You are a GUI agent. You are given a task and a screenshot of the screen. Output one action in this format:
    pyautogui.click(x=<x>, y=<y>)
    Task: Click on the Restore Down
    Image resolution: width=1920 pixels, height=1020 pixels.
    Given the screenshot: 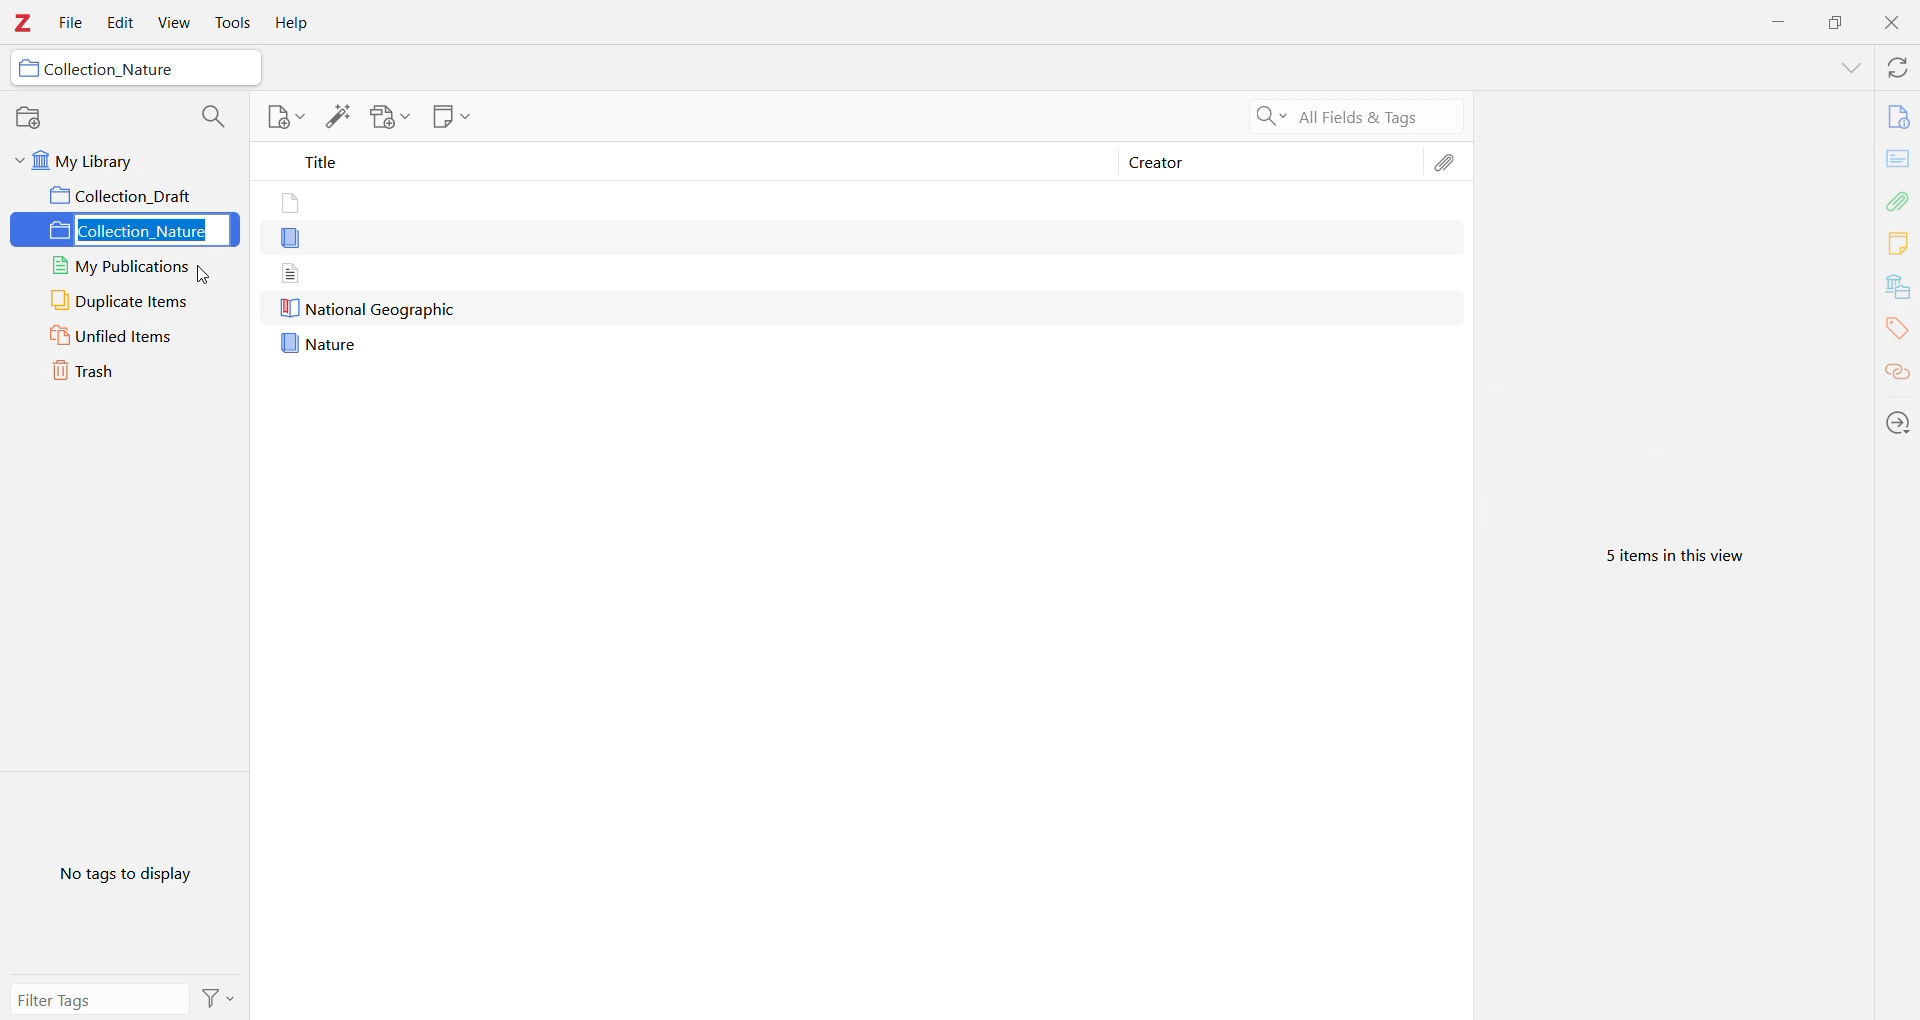 What is the action you would take?
    pyautogui.click(x=1836, y=22)
    